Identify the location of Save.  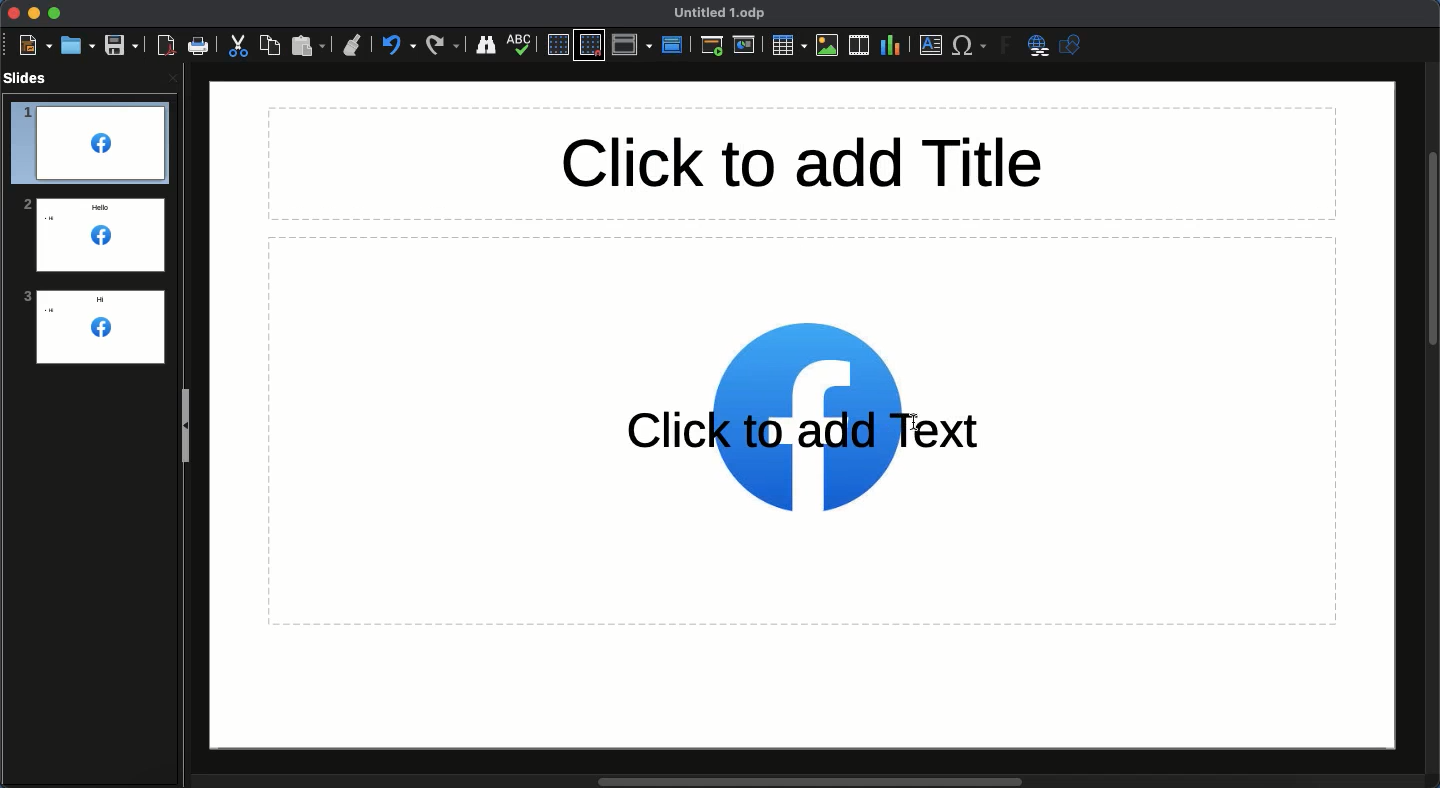
(121, 51).